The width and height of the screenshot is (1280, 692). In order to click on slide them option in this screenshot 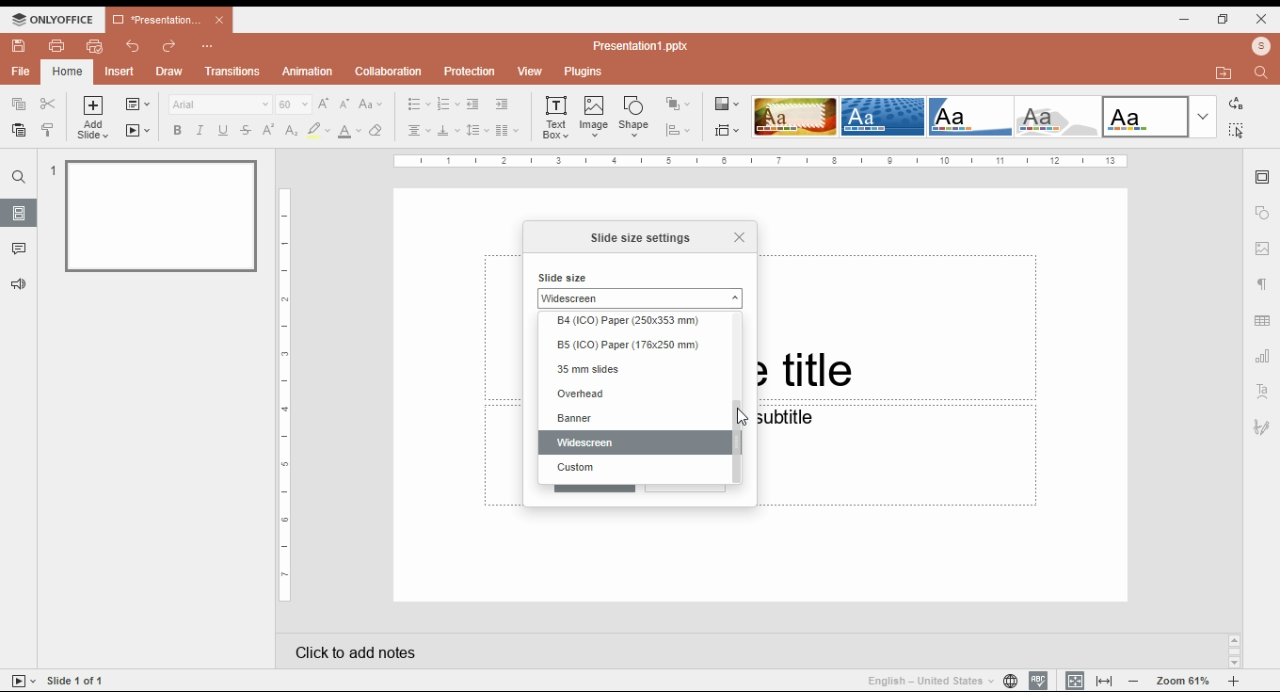, I will do `click(795, 116)`.